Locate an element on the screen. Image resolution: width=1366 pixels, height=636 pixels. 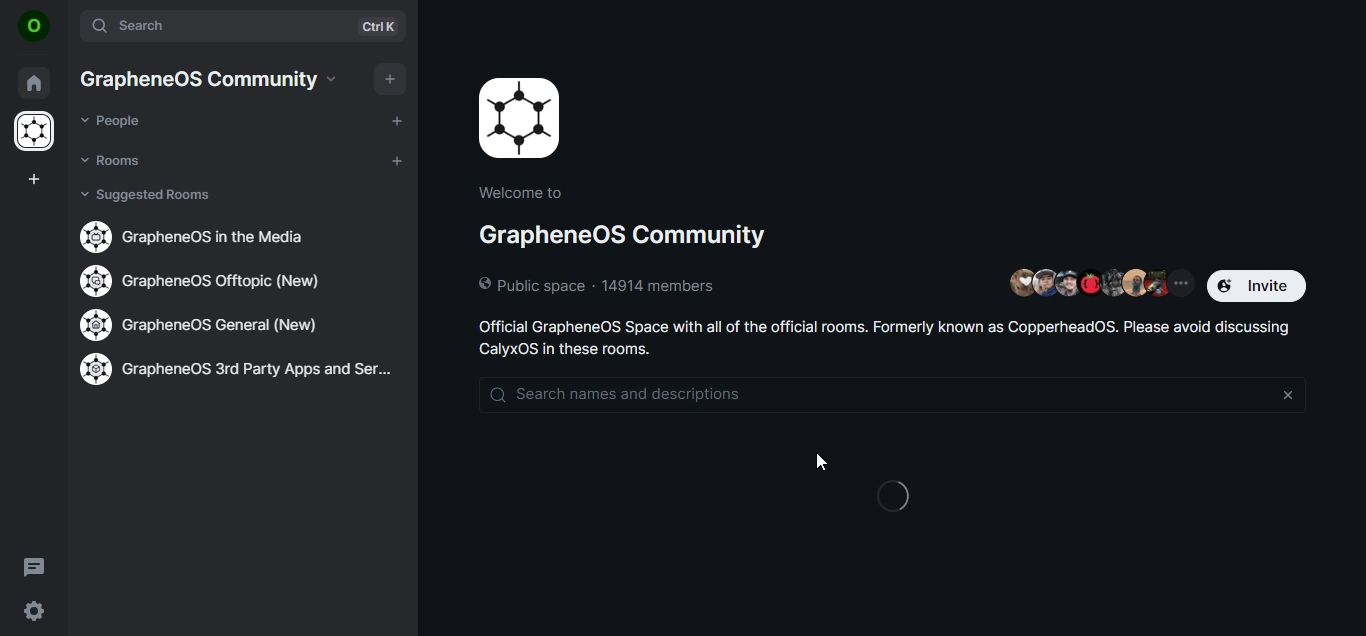
add room is located at coordinates (398, 159).